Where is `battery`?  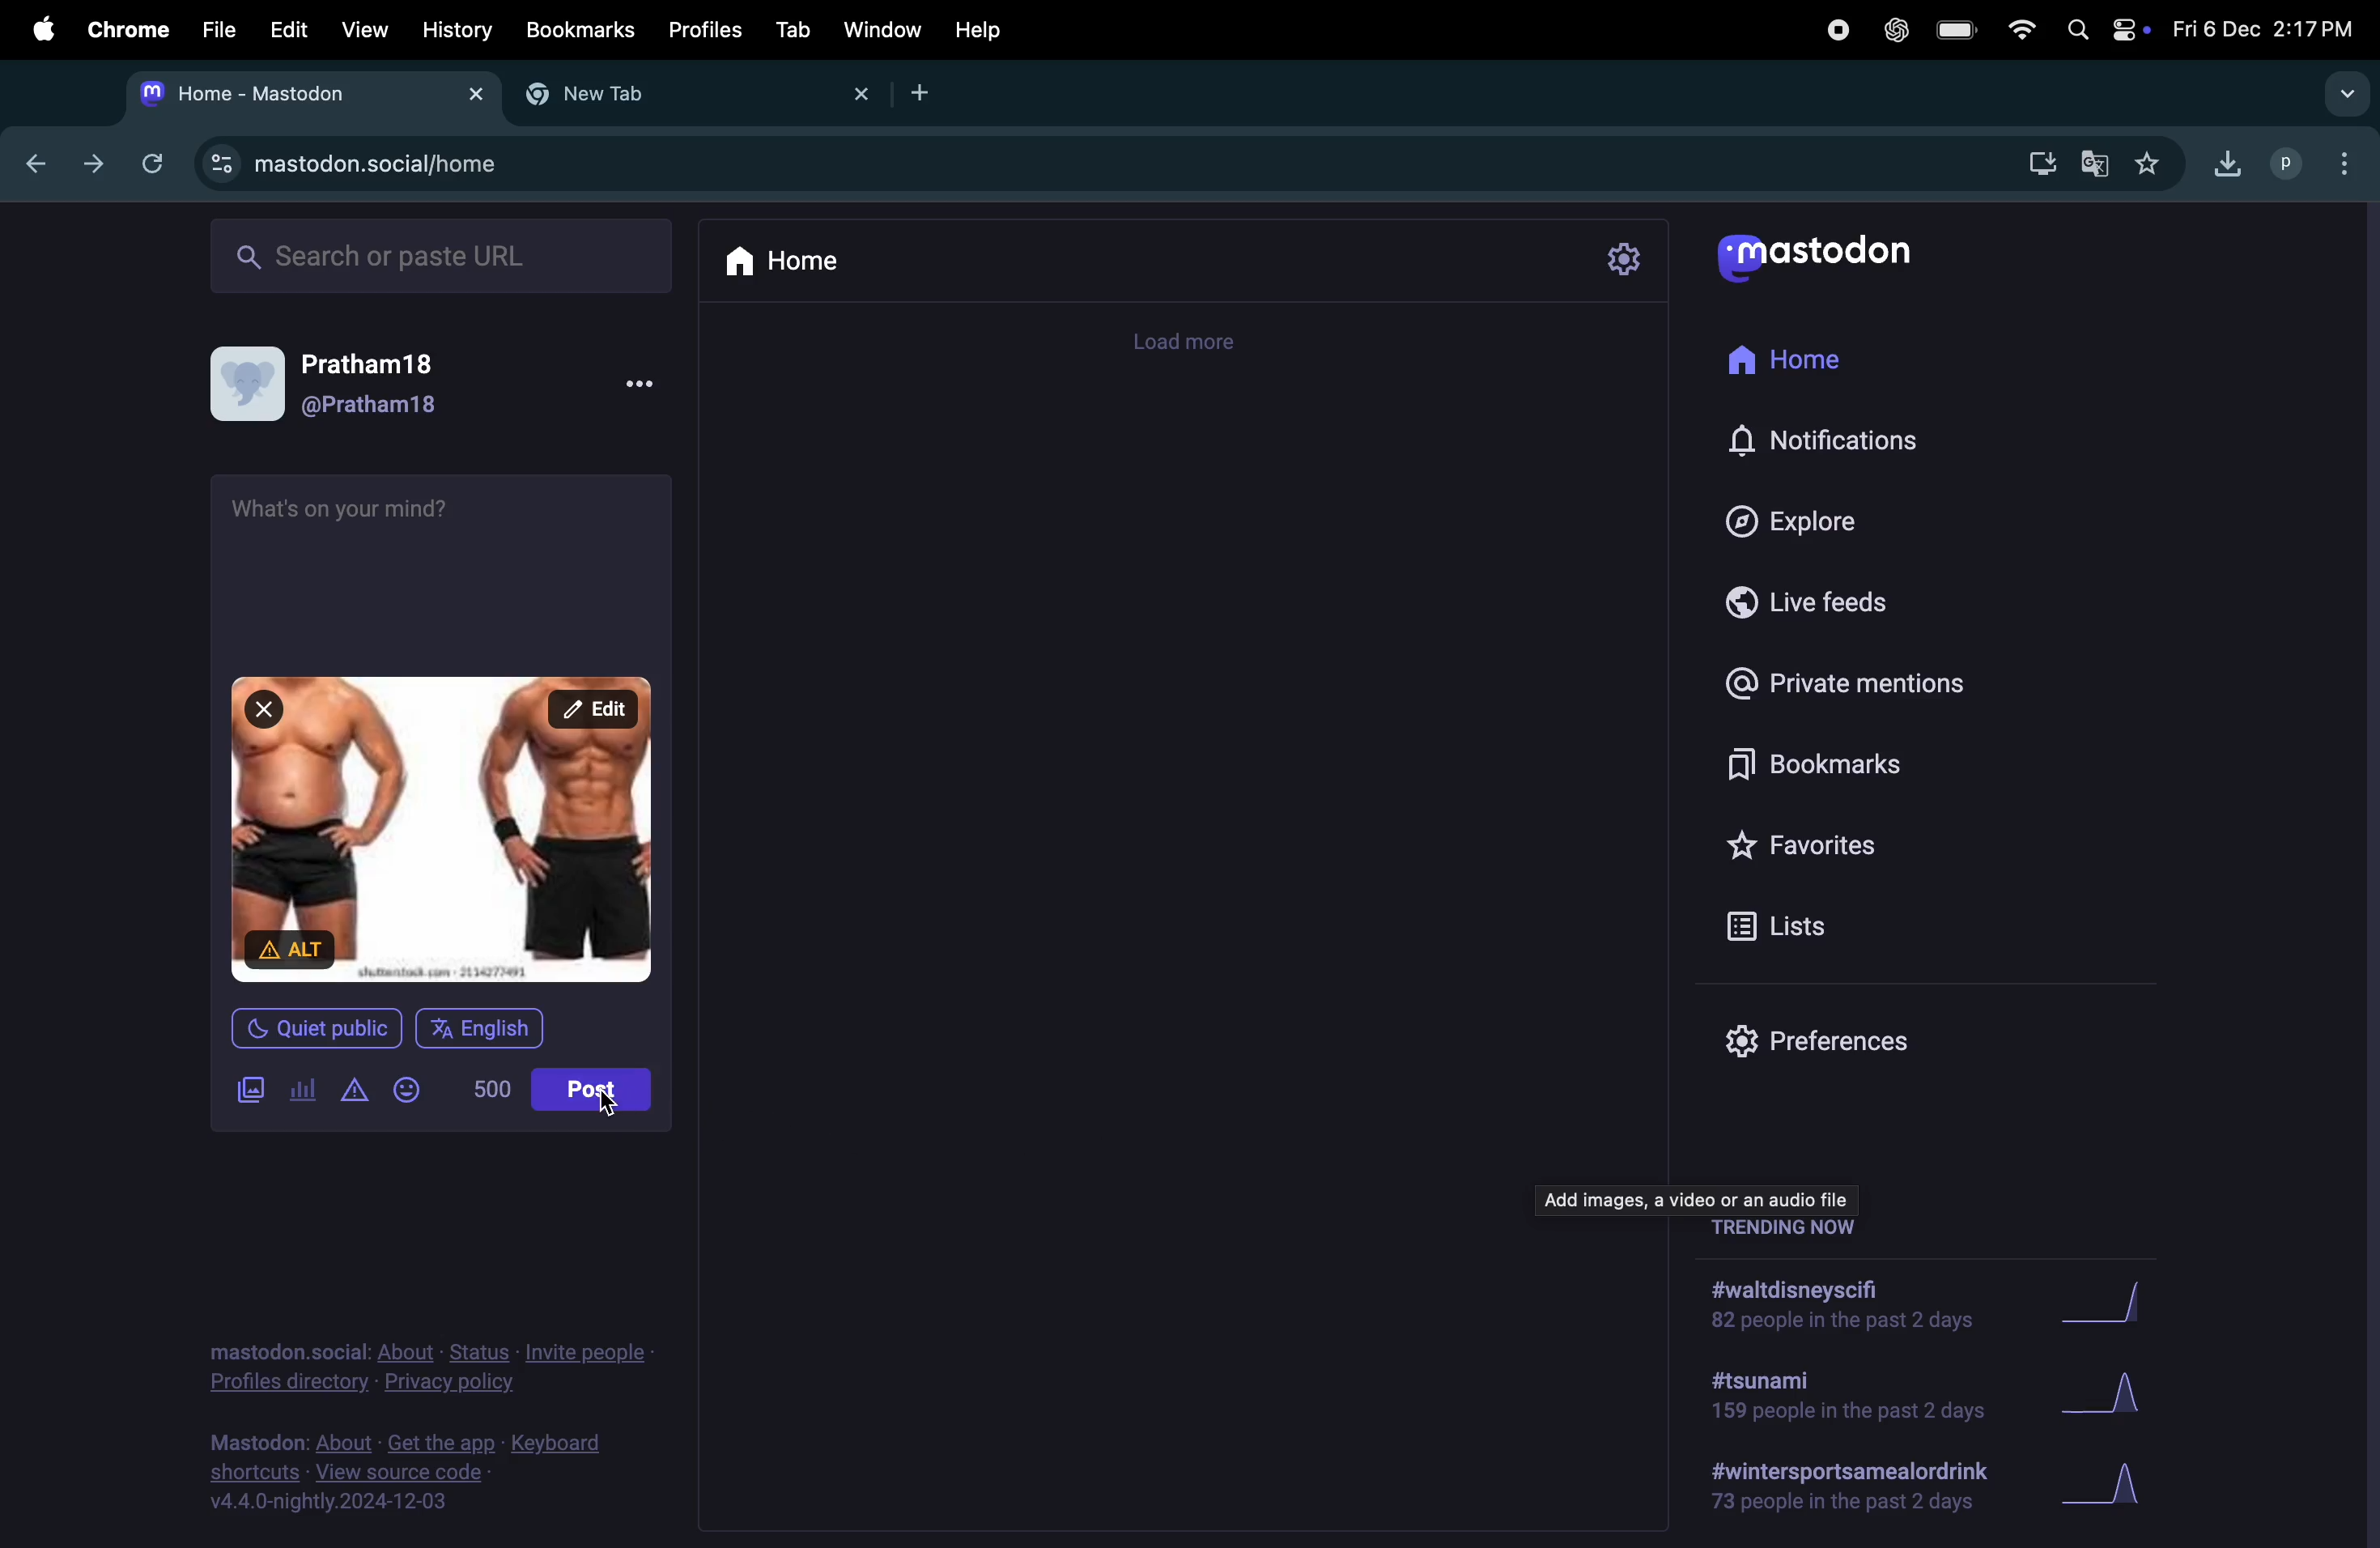 battery is located at coordinates (1958, 32).